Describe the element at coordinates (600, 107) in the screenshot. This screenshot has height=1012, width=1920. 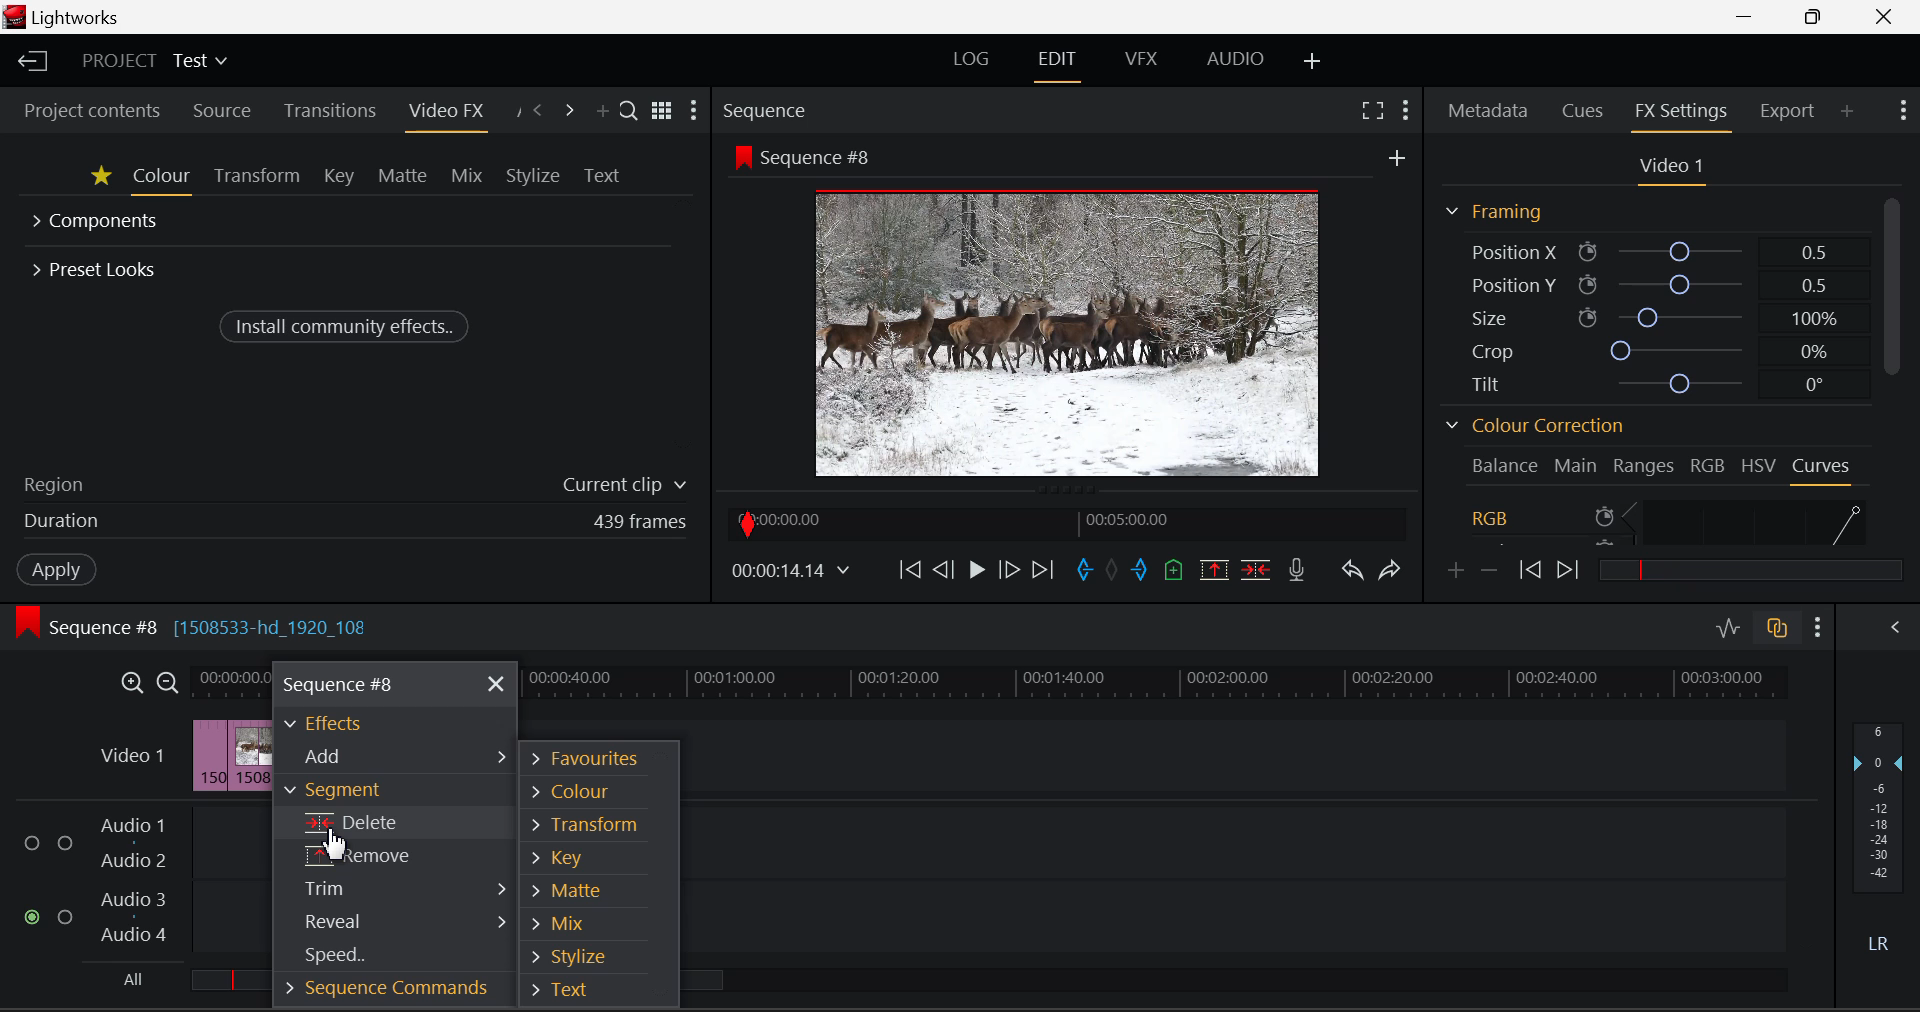
I see `Add Panel` at that location.